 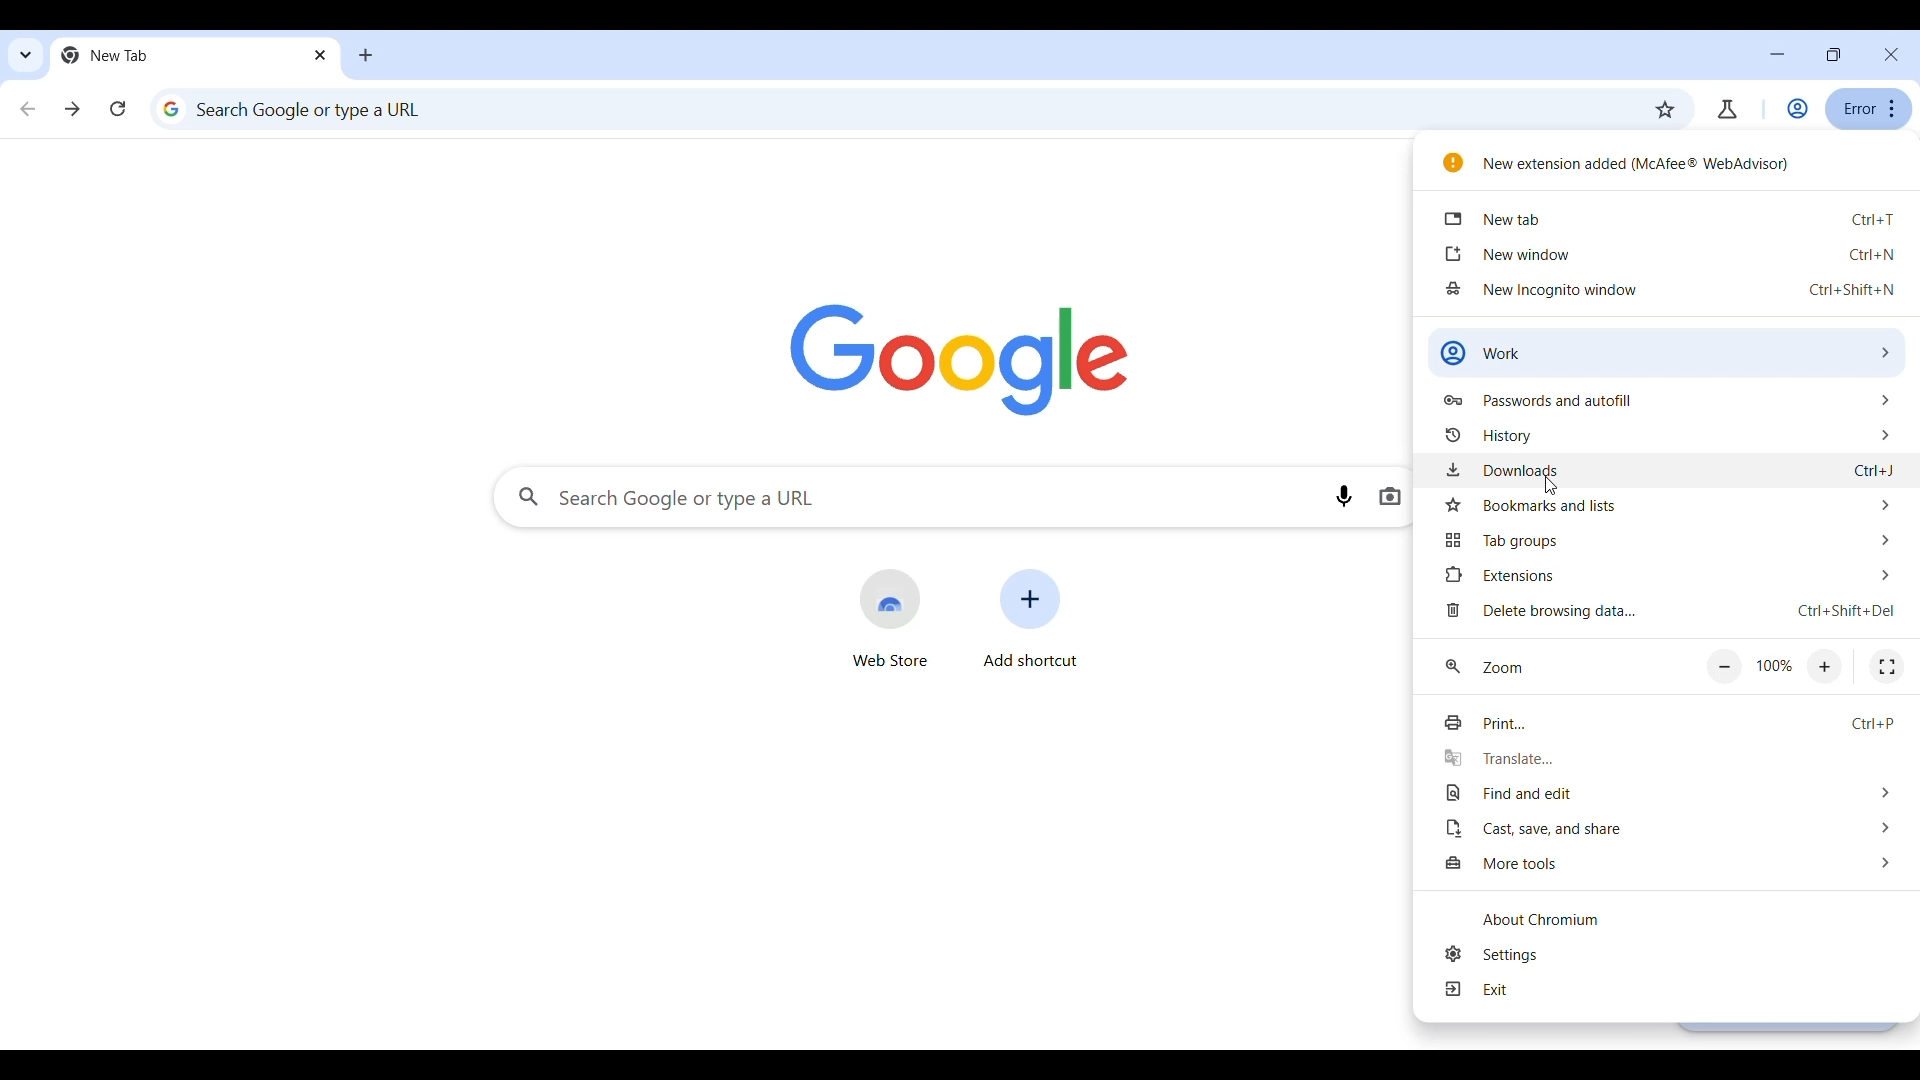 I want to click on Go backward, so click(x=27, y=109).